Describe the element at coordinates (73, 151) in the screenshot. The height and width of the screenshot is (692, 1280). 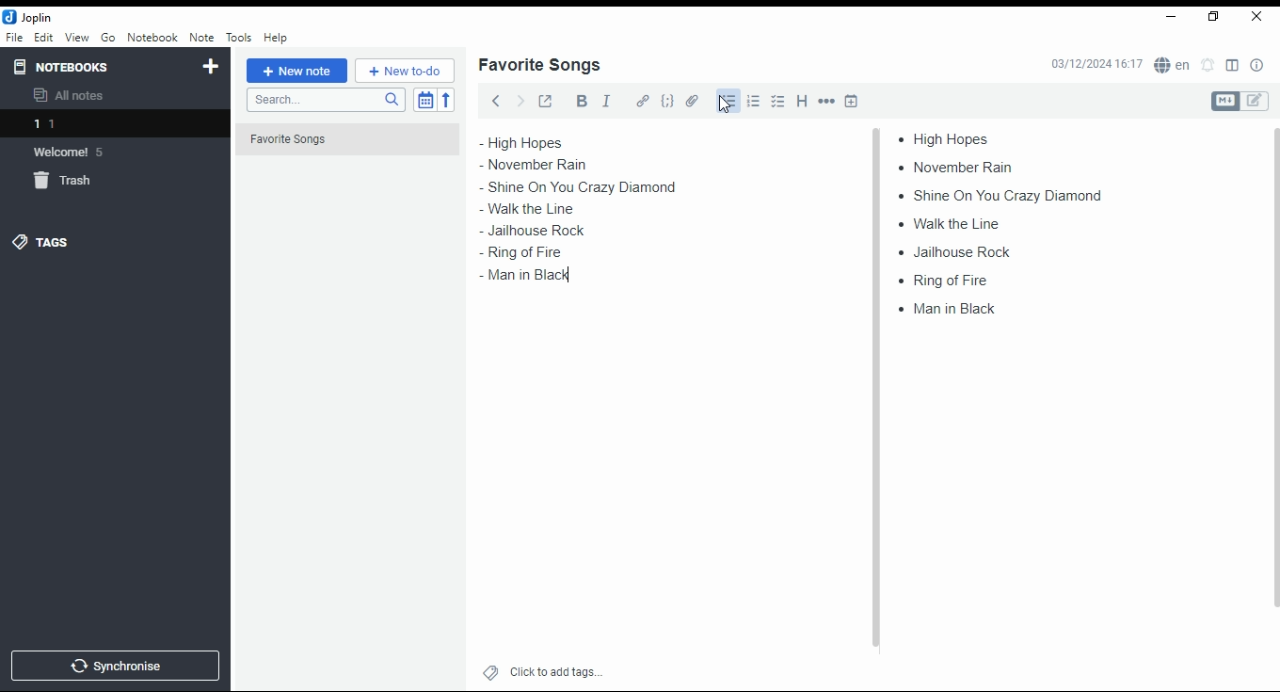
I see `notebook: welcome` at that location.